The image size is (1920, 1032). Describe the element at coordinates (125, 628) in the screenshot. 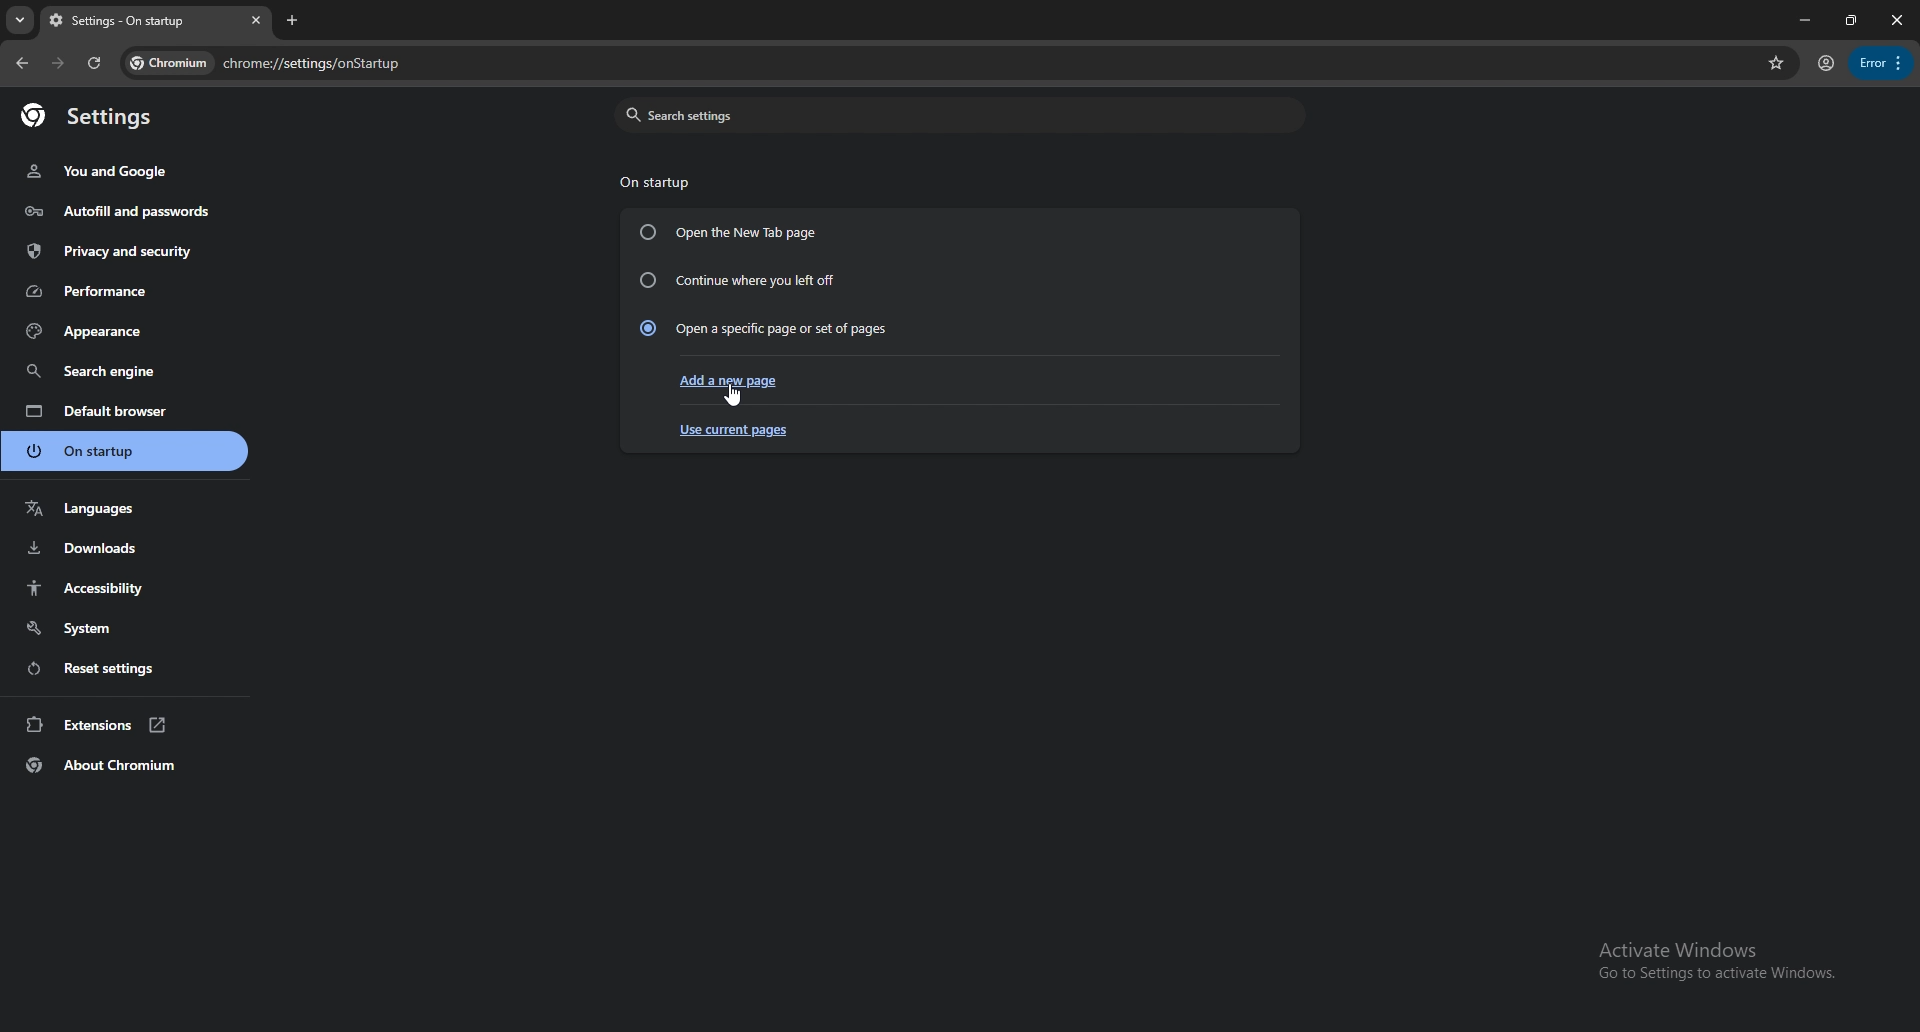

I see `system` at that location.